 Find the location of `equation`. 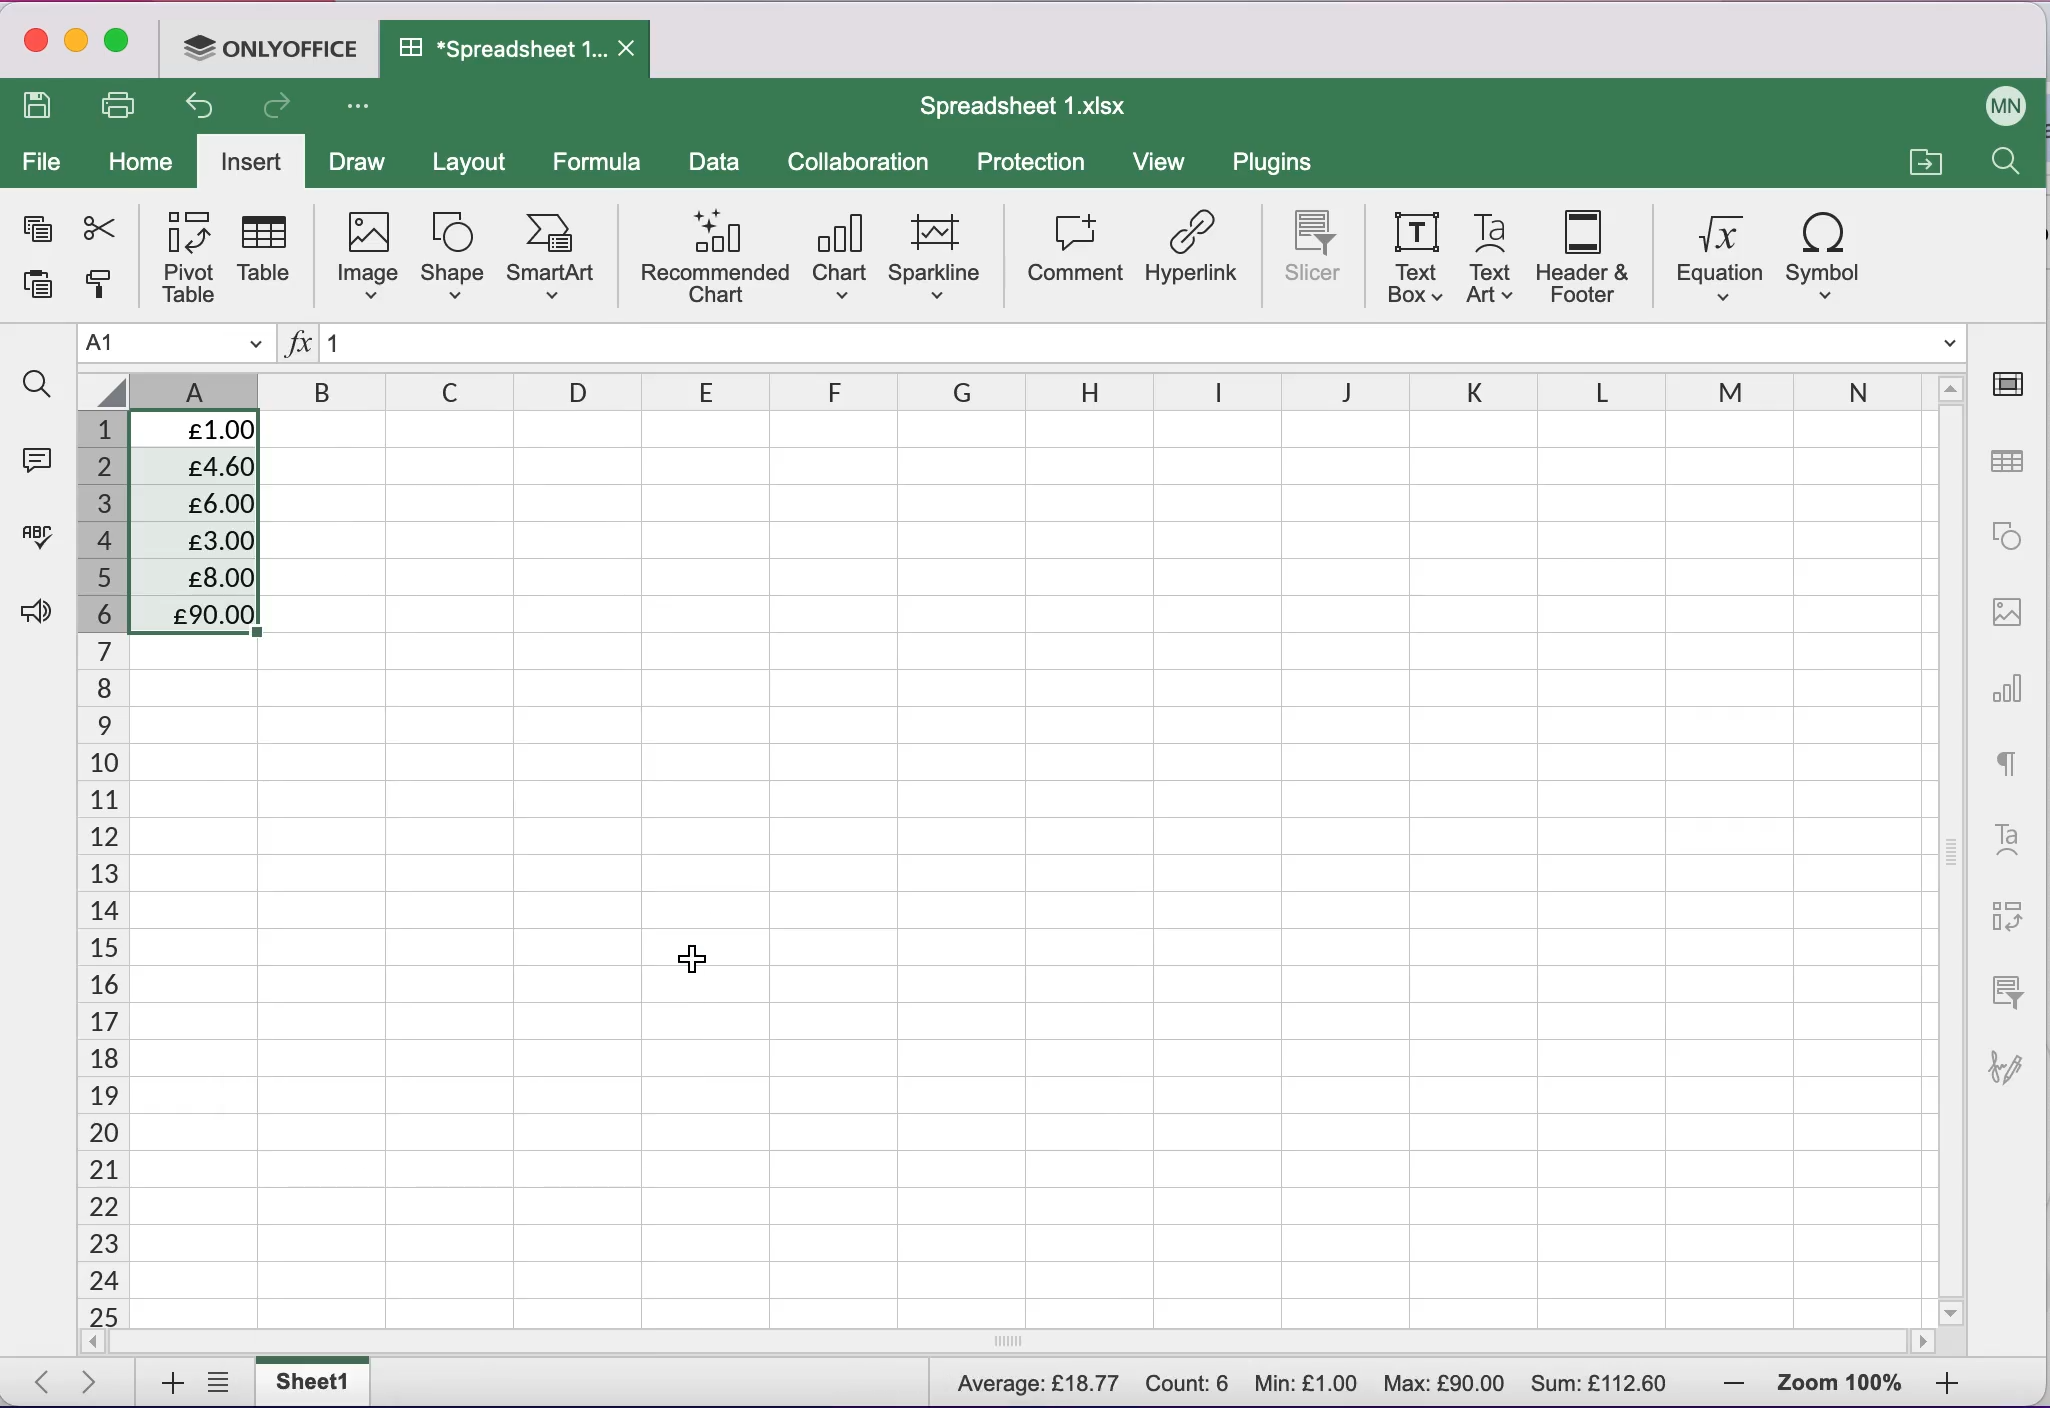

equation is located at coordinates (1714, 258).